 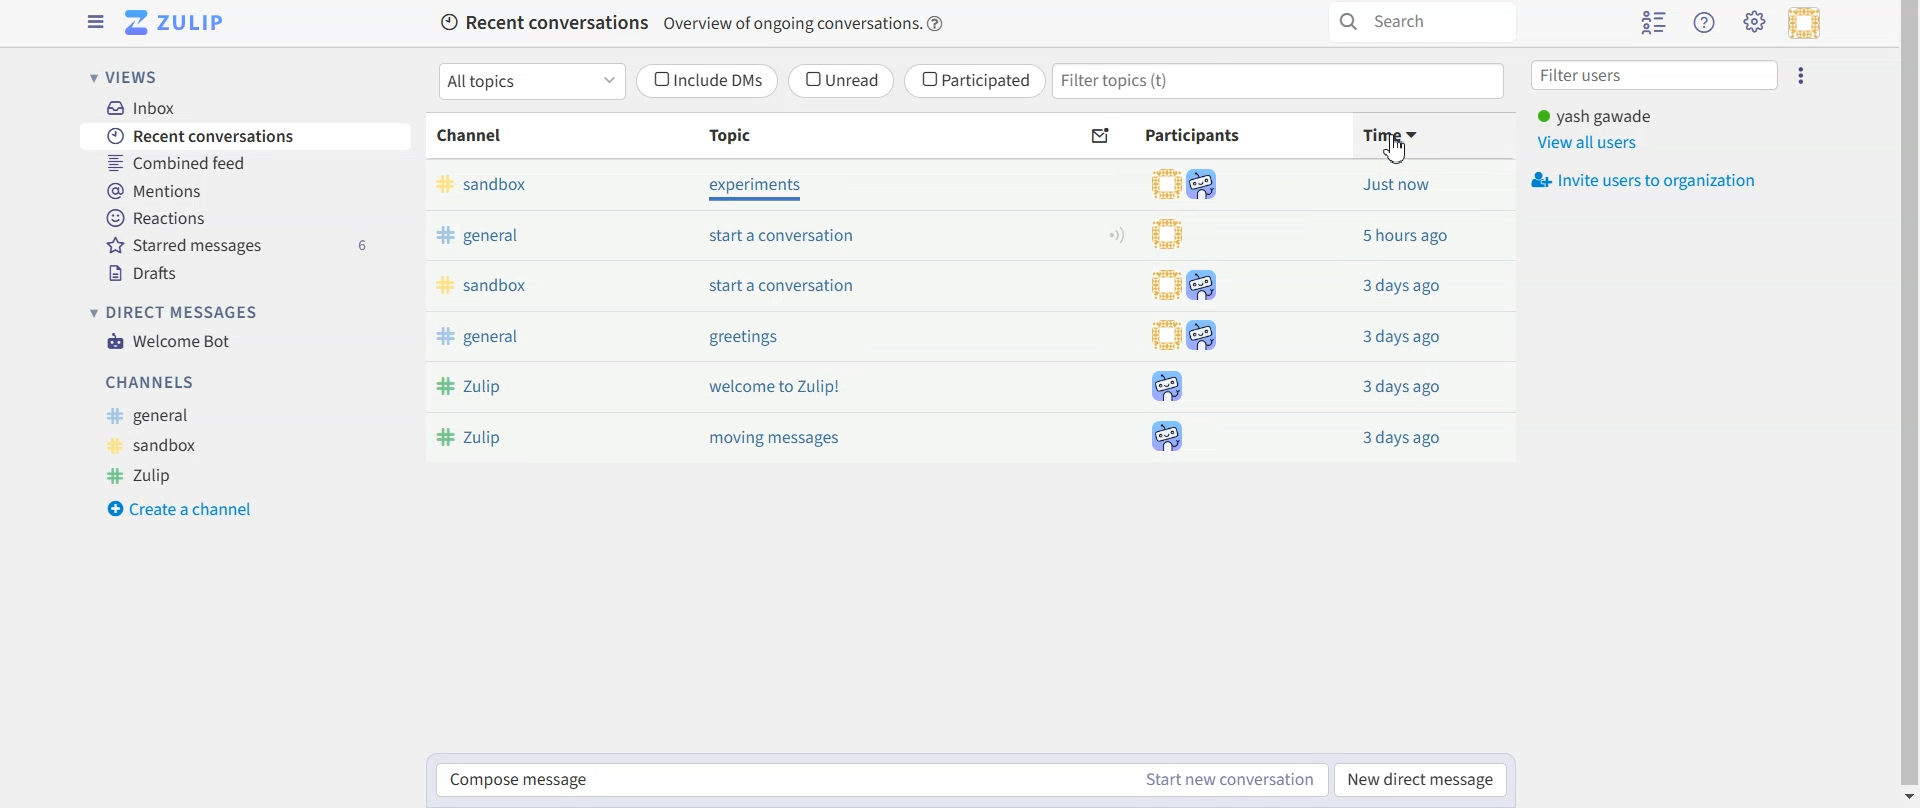 I want to click on 3daysago, so click(x=1402, y=336).